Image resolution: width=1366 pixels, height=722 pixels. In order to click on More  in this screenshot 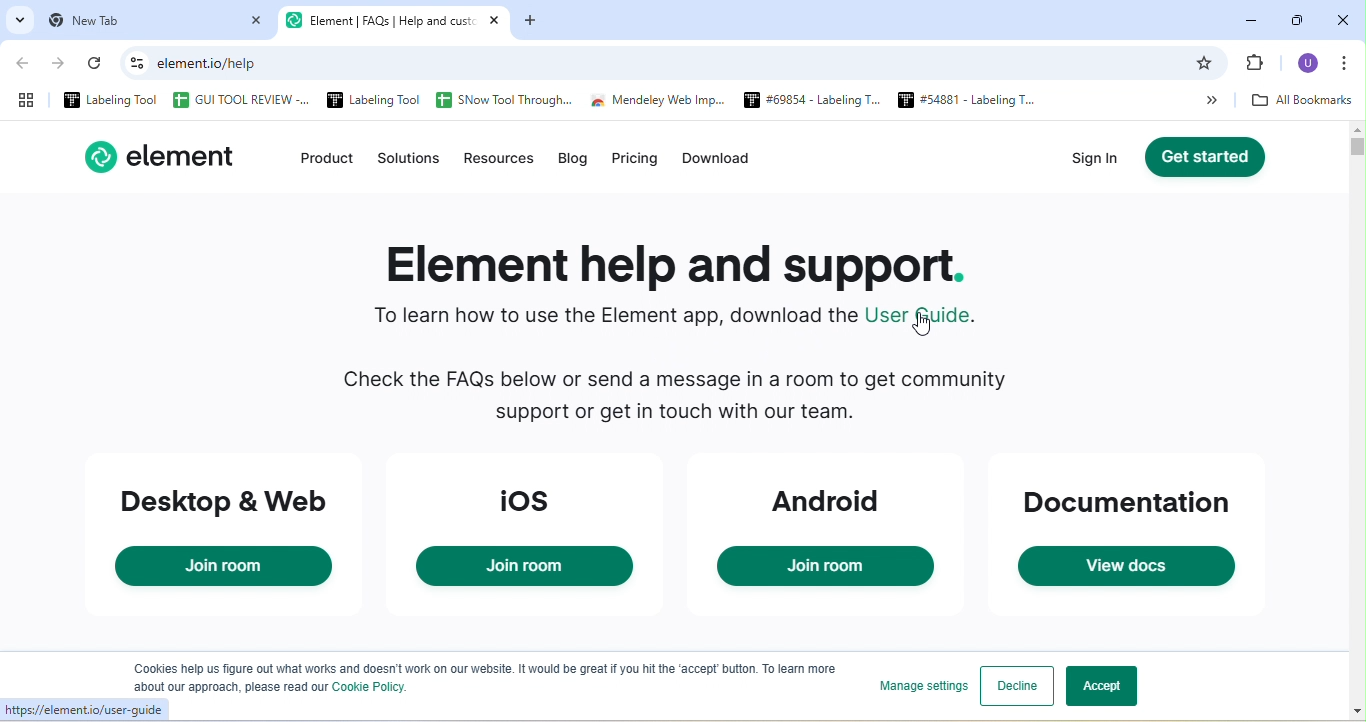, I will do `click(1202, 100)`.